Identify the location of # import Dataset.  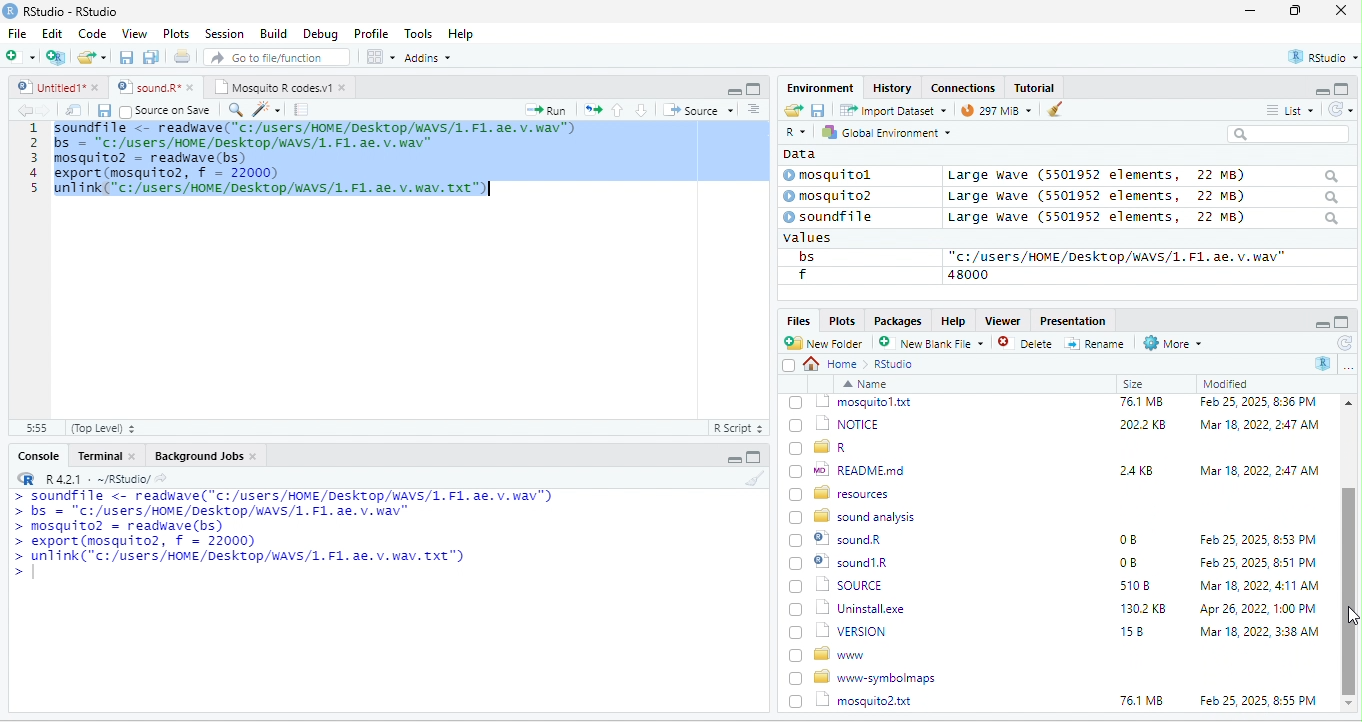
(891, 109).